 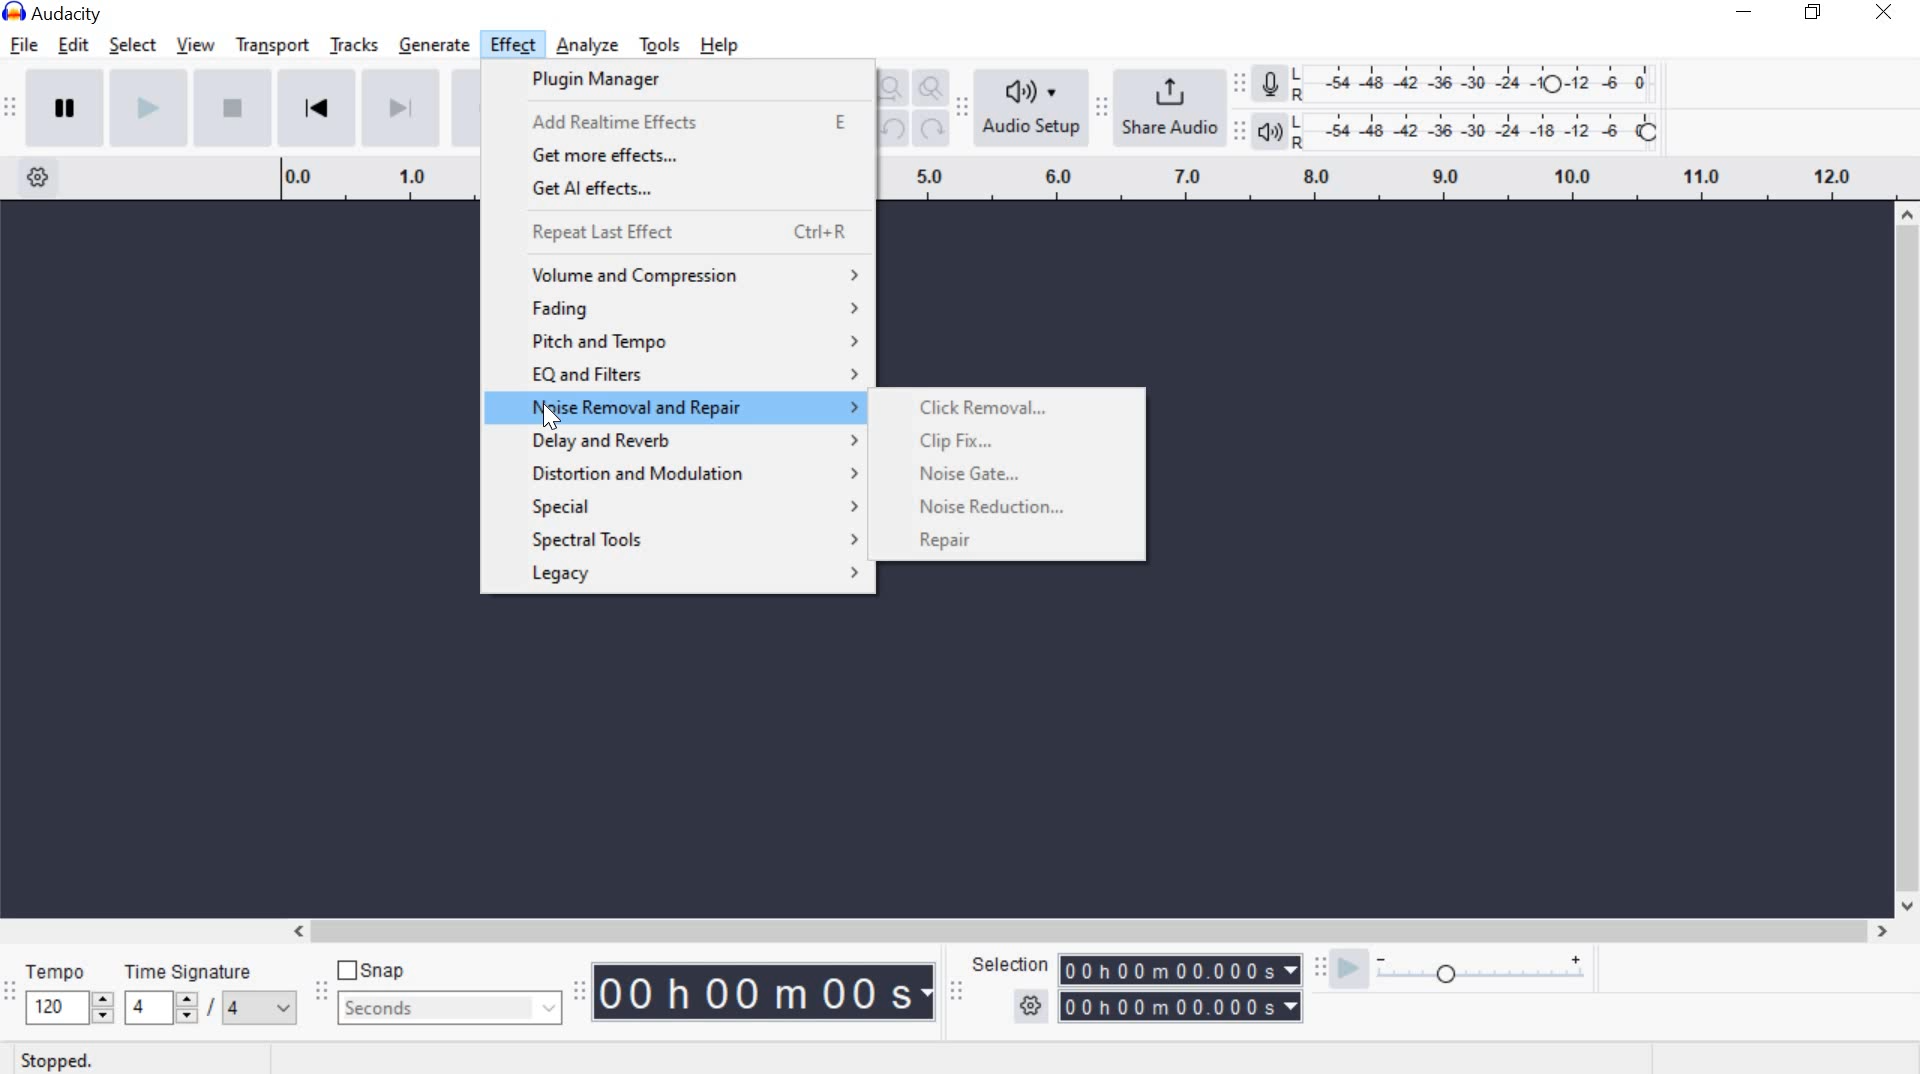 I want to click on eq and filters, so click(x=692, y=375).